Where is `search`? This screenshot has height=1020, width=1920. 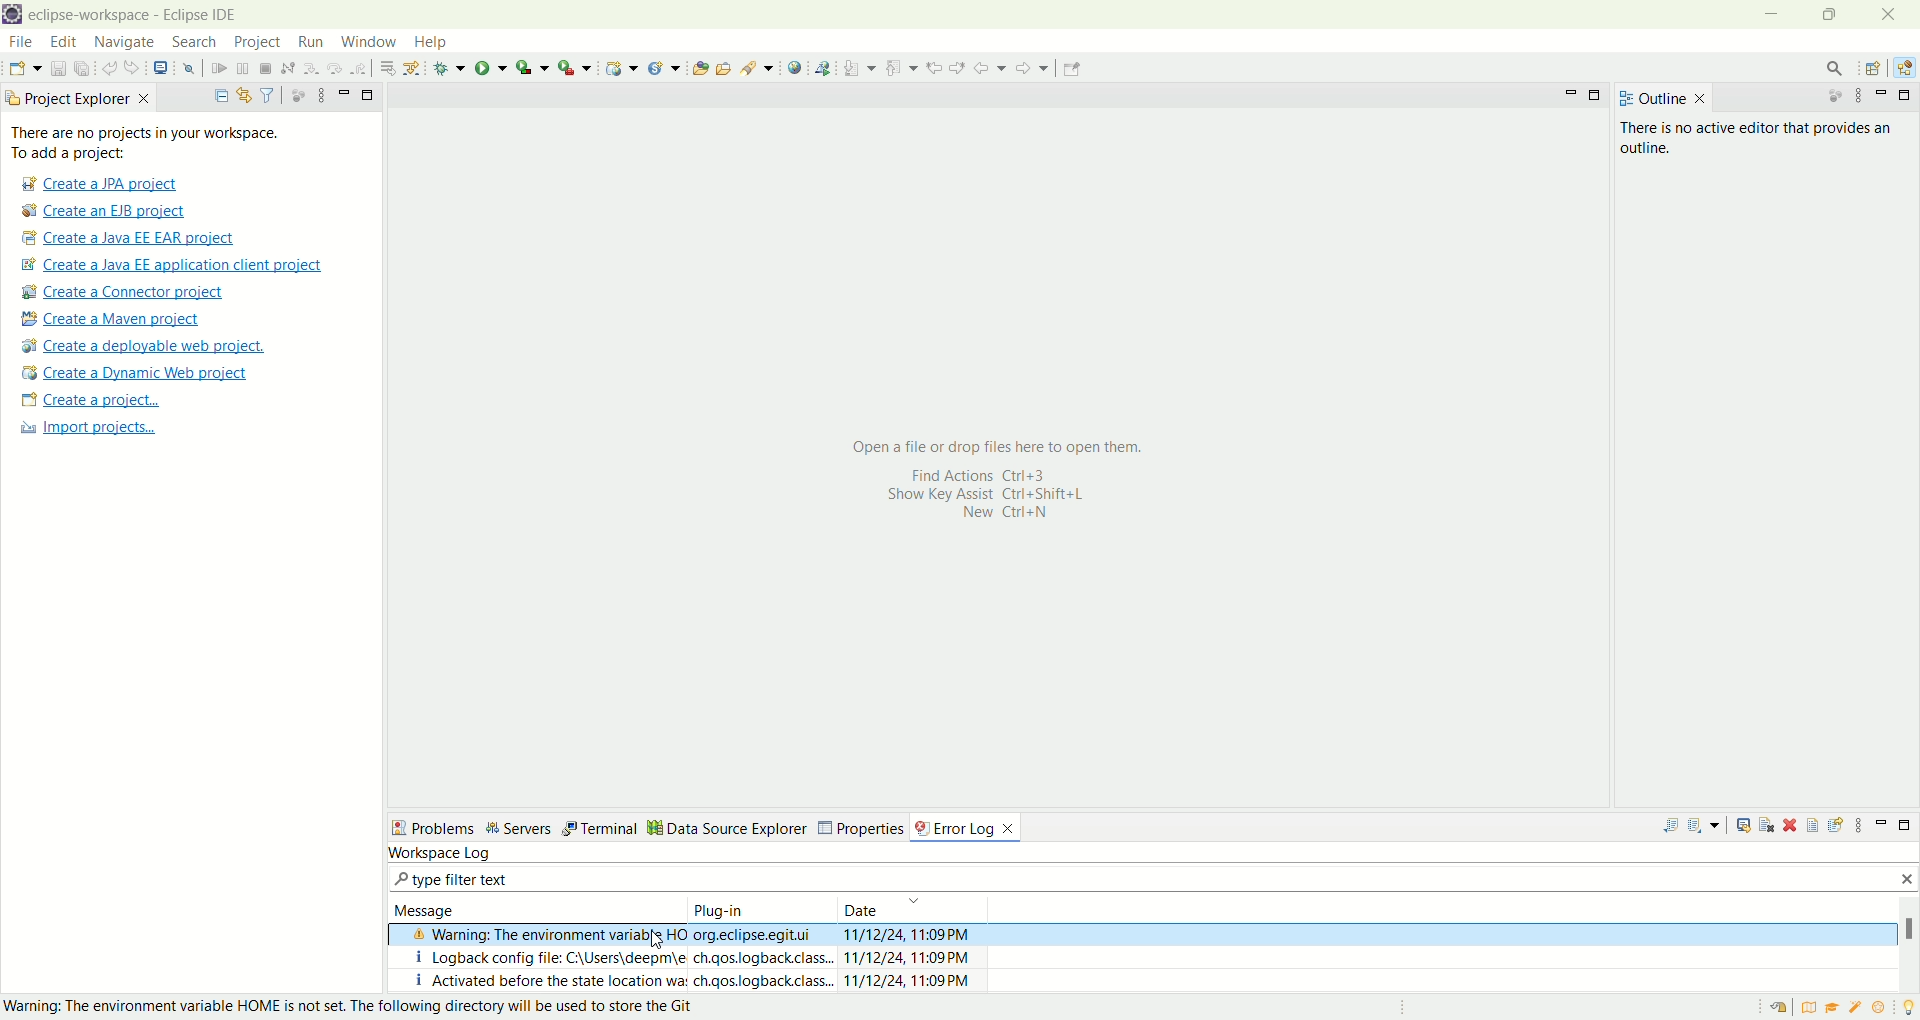 search is located at coordinates (195, 42).